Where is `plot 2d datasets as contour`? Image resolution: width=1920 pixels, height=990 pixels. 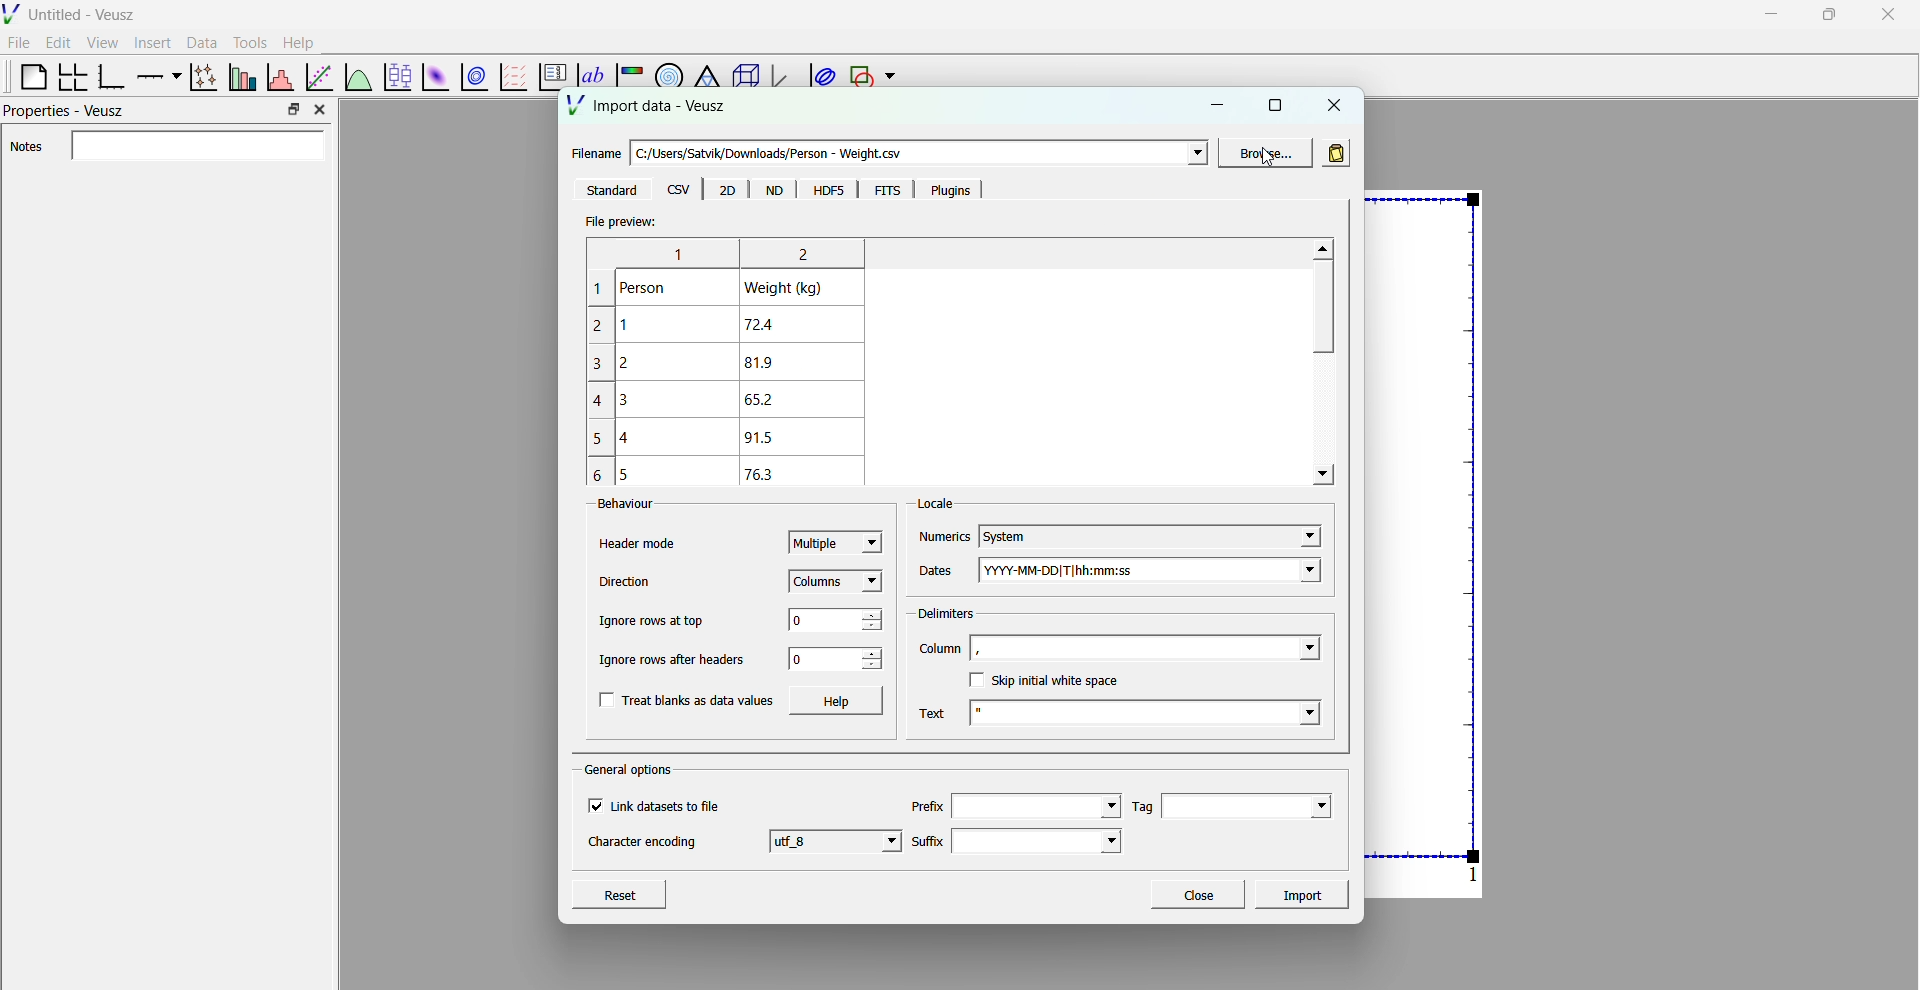 plot 2d datasets as contour is located at coordinates (475, 78).